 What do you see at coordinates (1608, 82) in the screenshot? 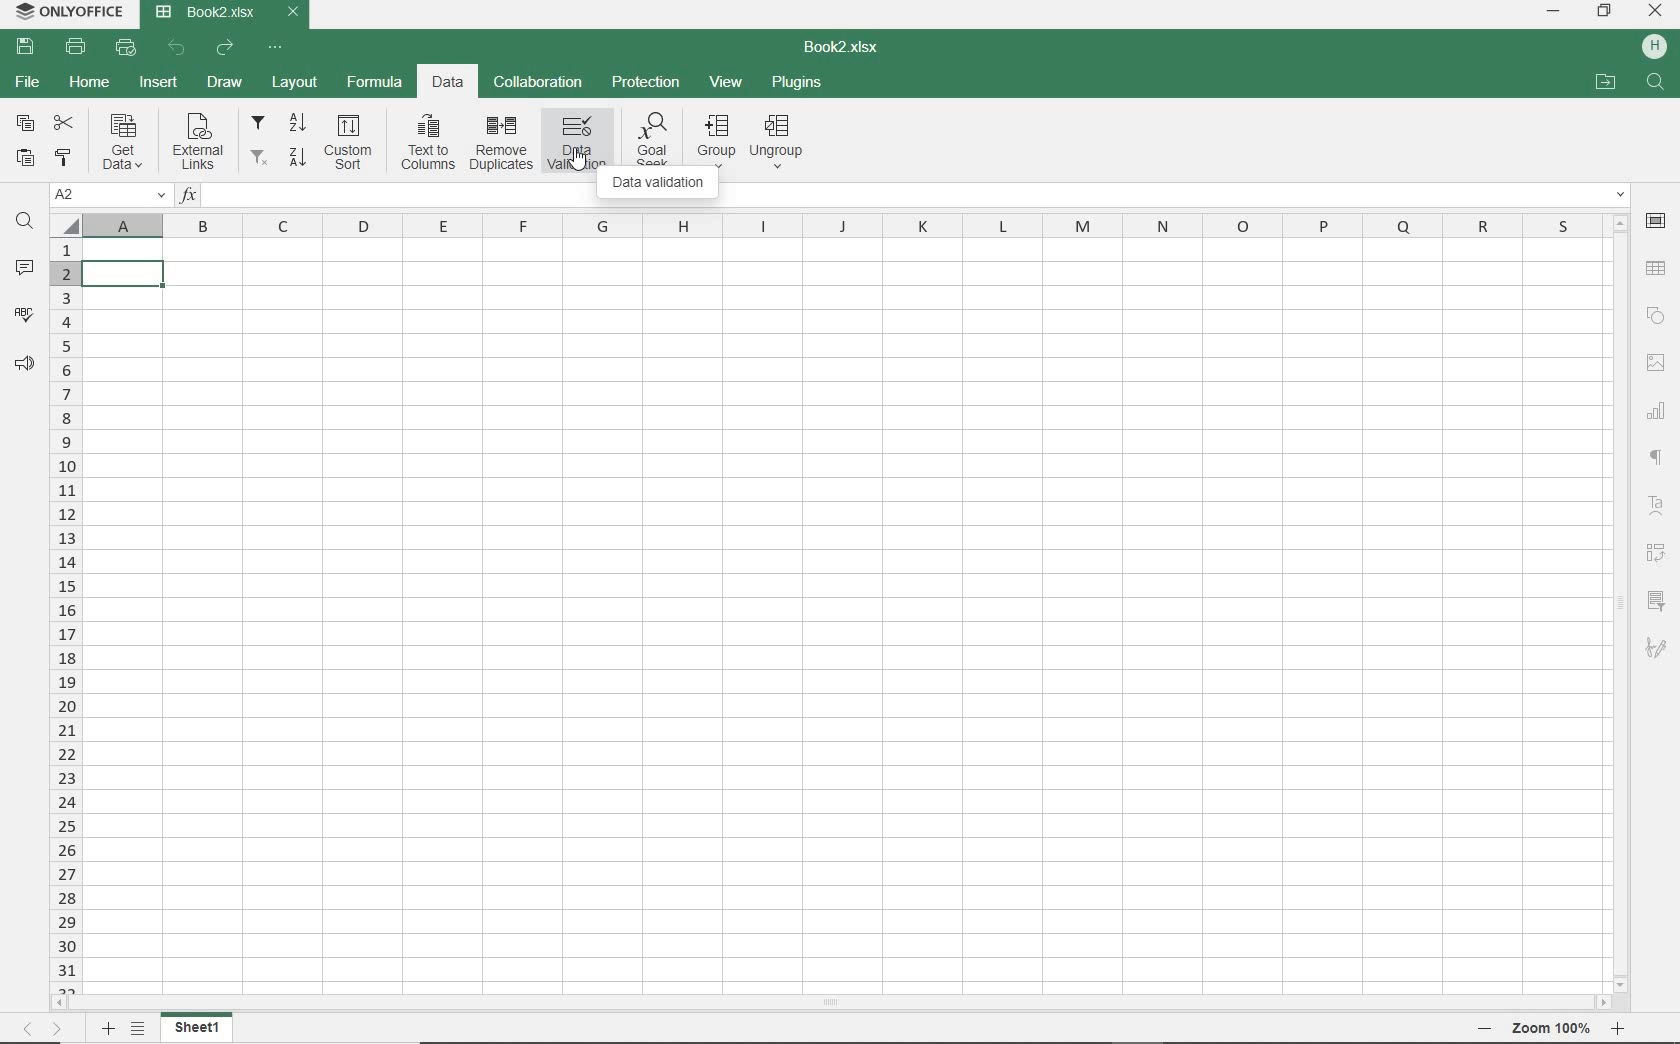
I see `OPEN FILE LOCATION` at bounding box center [1608, 82].